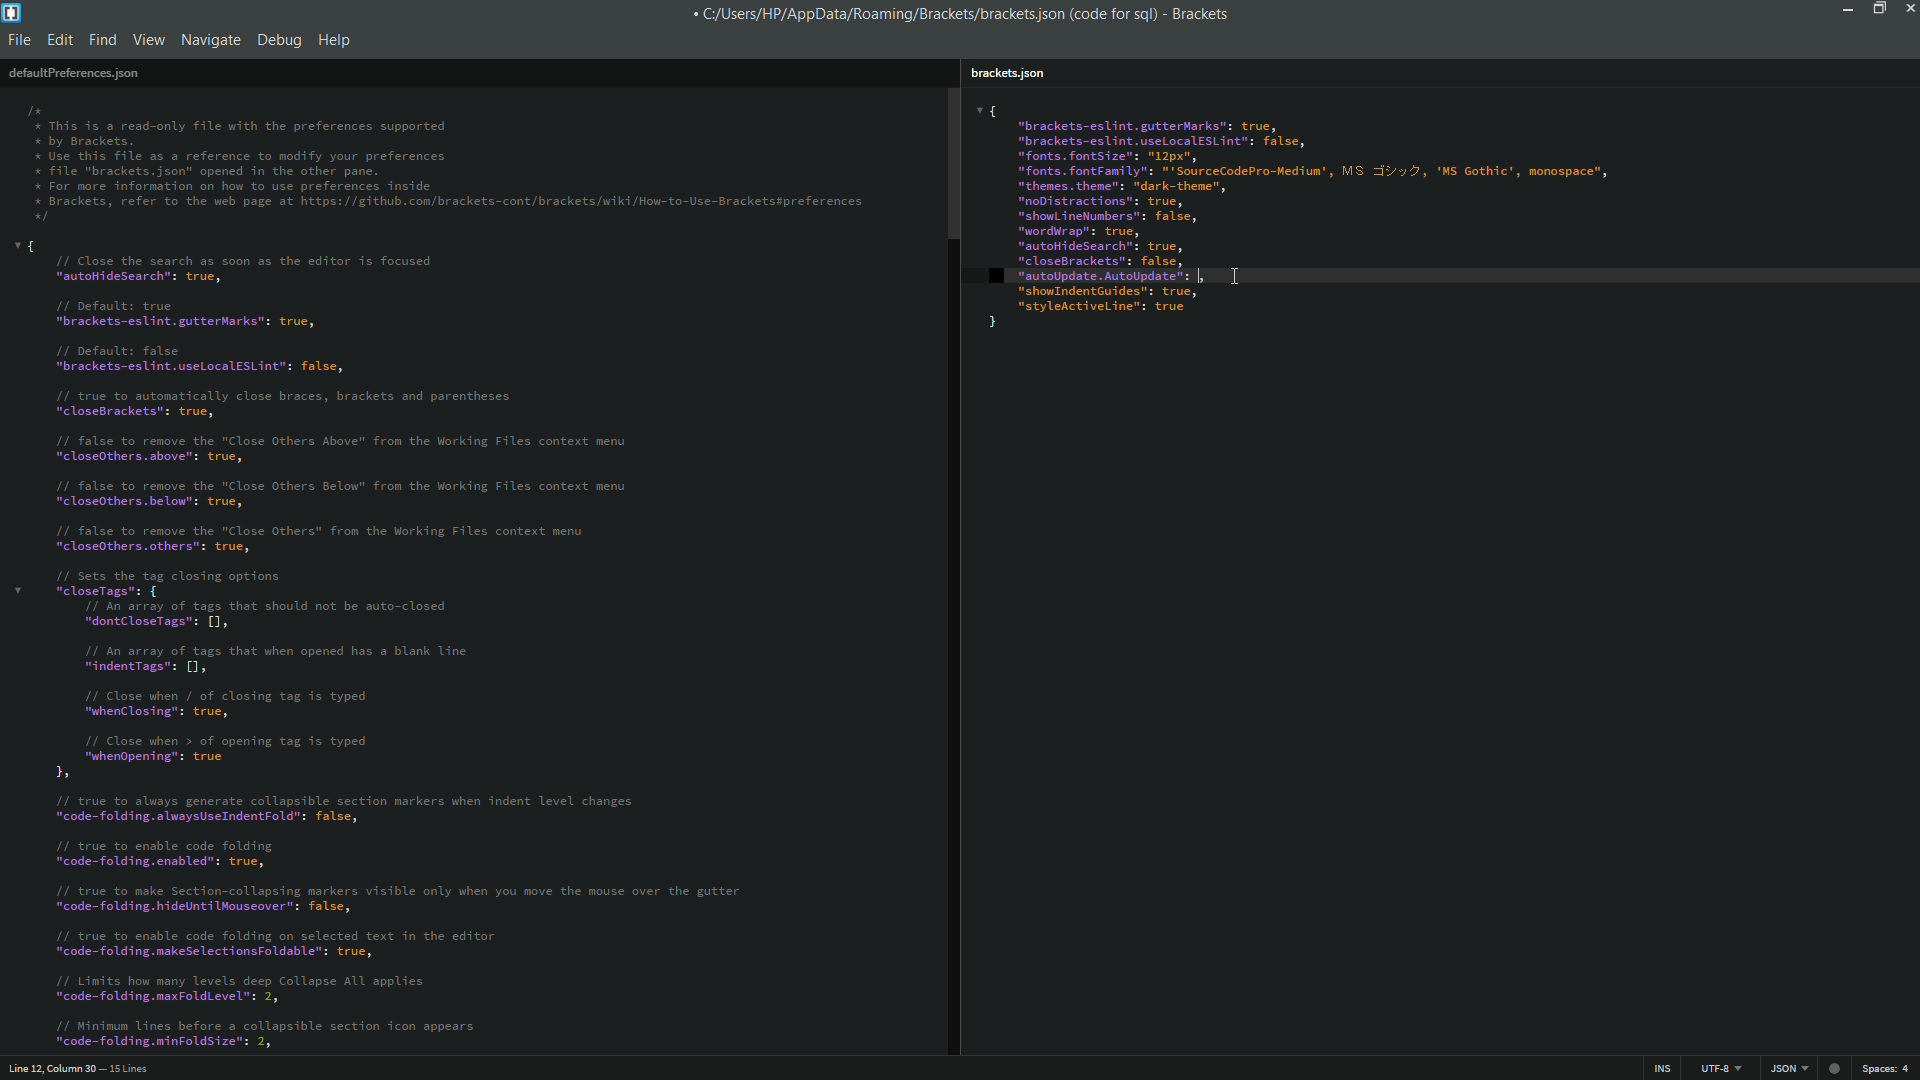  I want to click on view menu, so click(149, 40).